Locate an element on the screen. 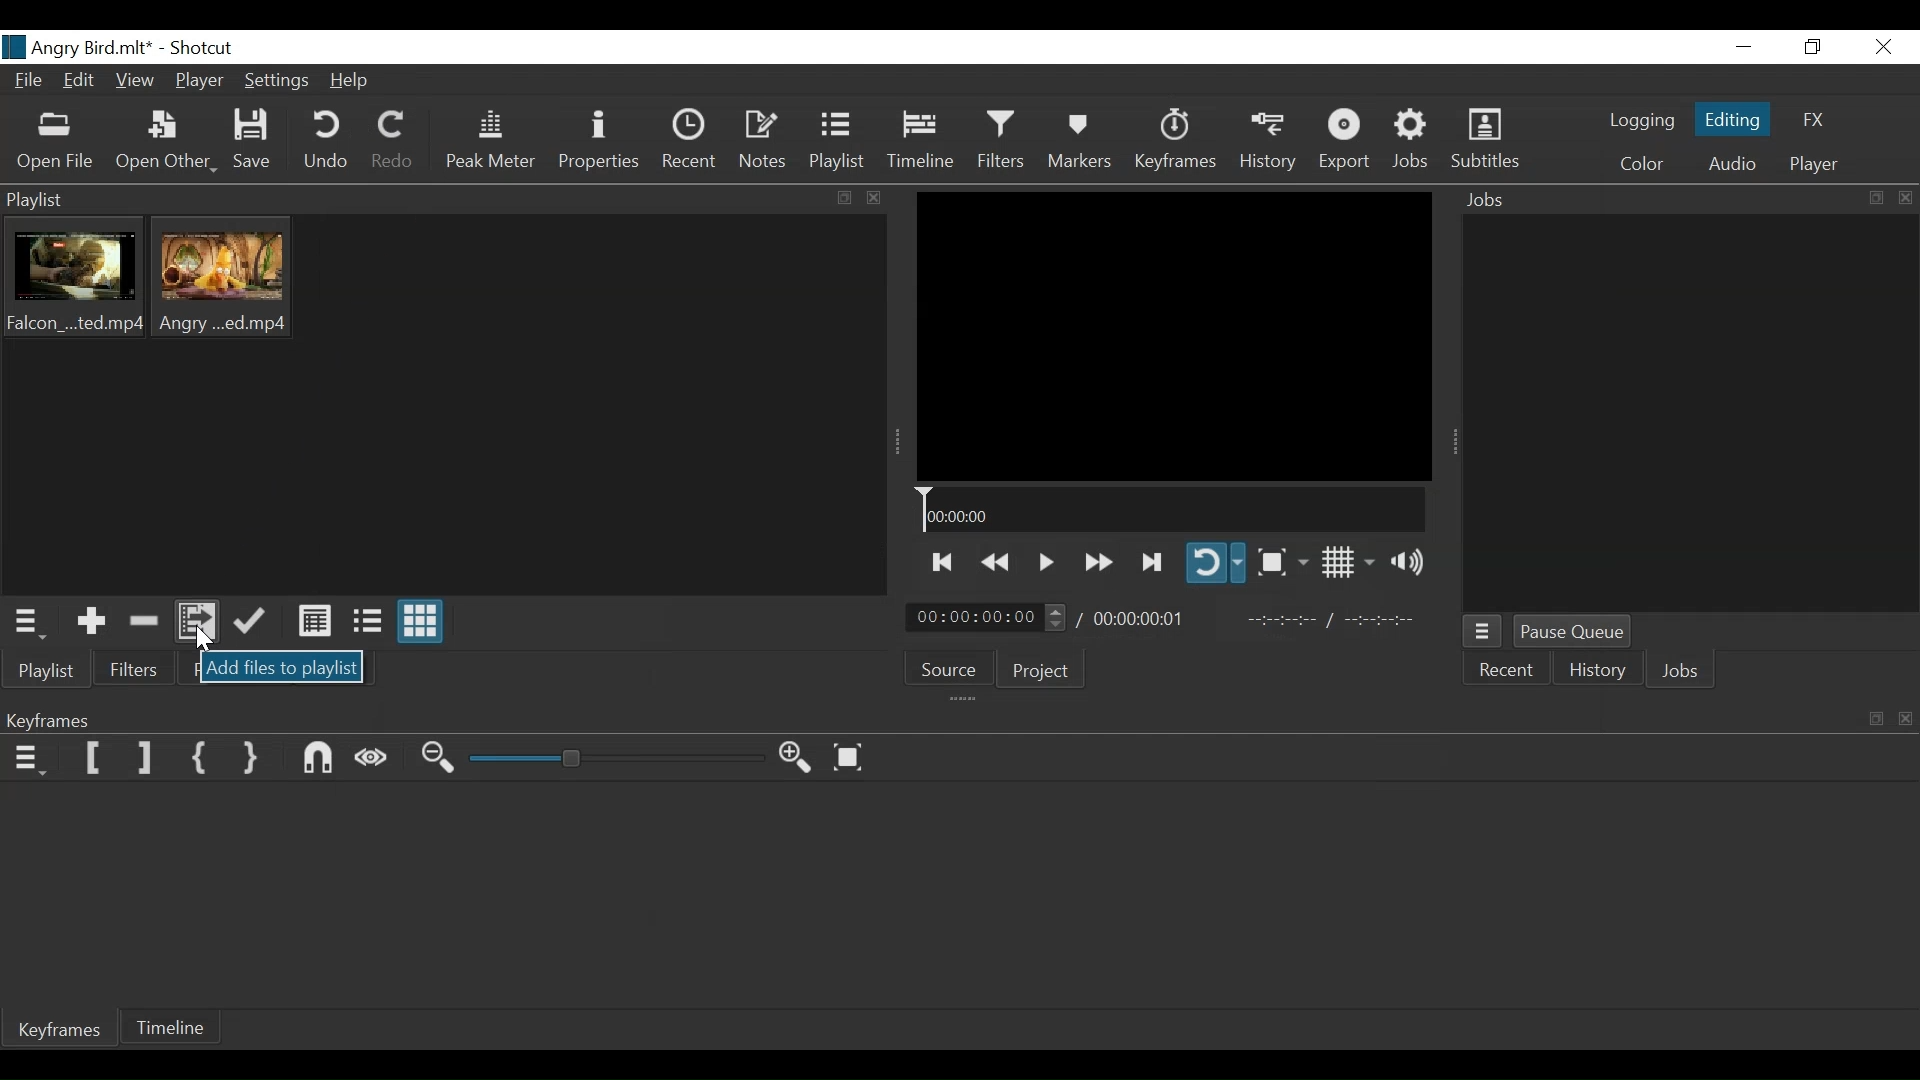 This screenshot has width=1920, height=1080. Open File is located at coordinates (57, 142).